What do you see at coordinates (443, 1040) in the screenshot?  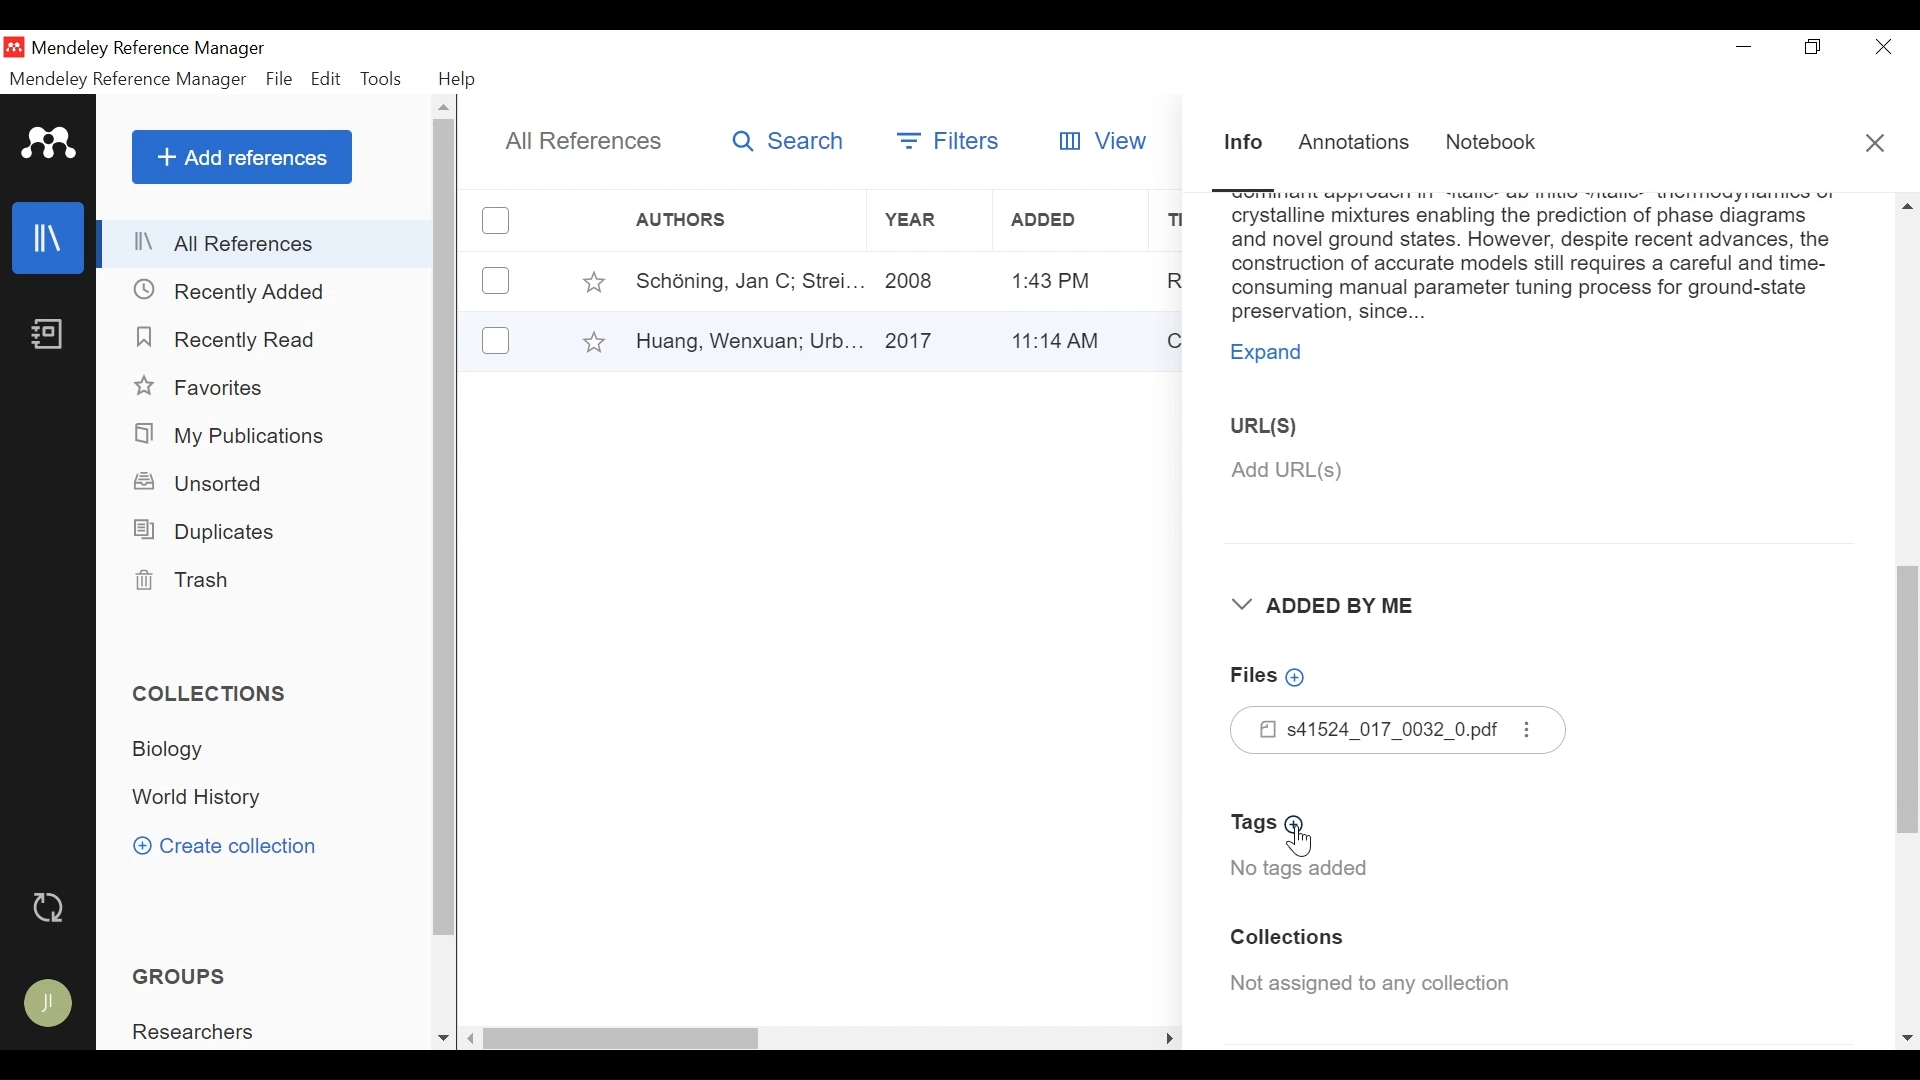 I see `Scroll down` at bounding box center [443, 1040].